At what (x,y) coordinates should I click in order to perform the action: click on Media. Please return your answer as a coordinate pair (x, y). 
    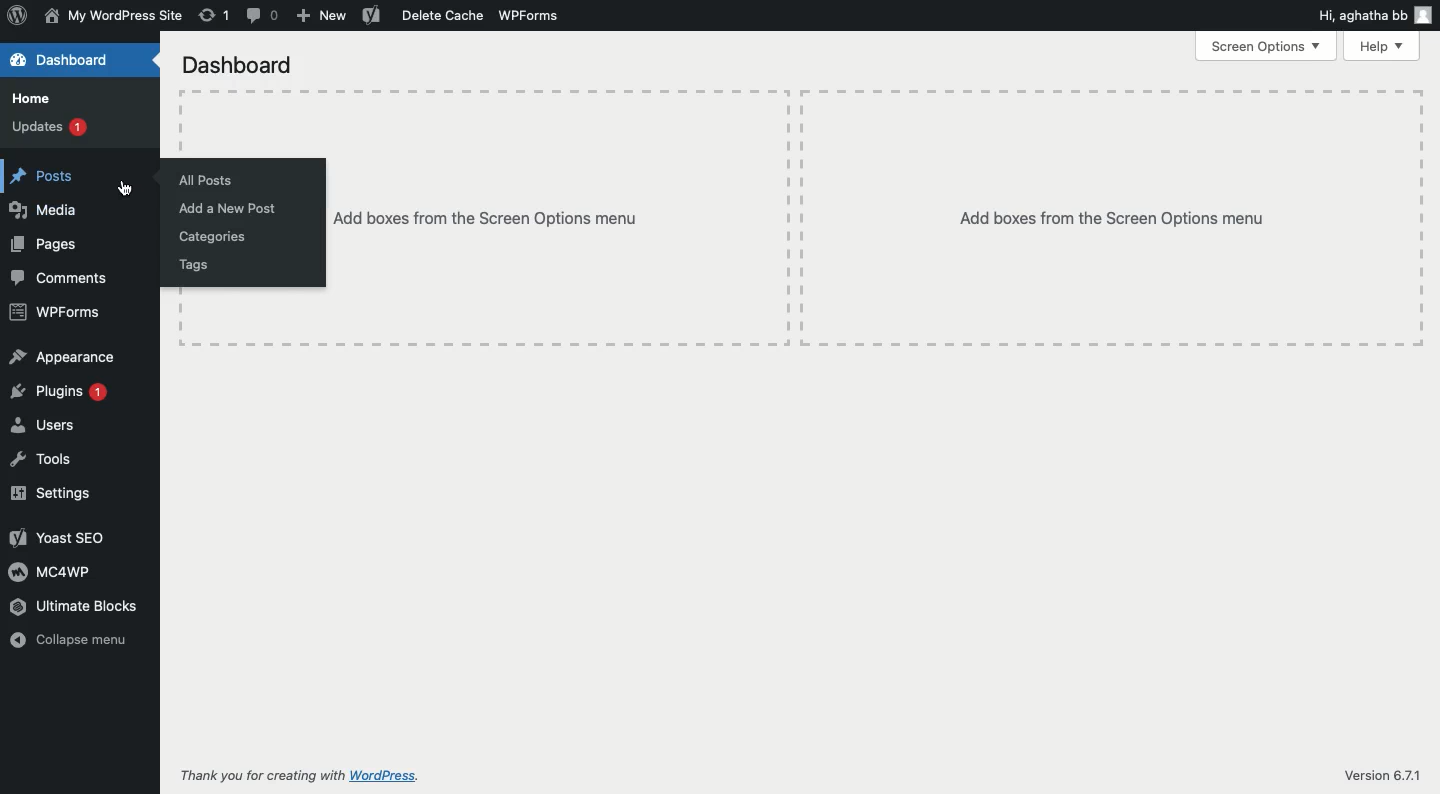
    Looking at the image, I should click on (51, 211).